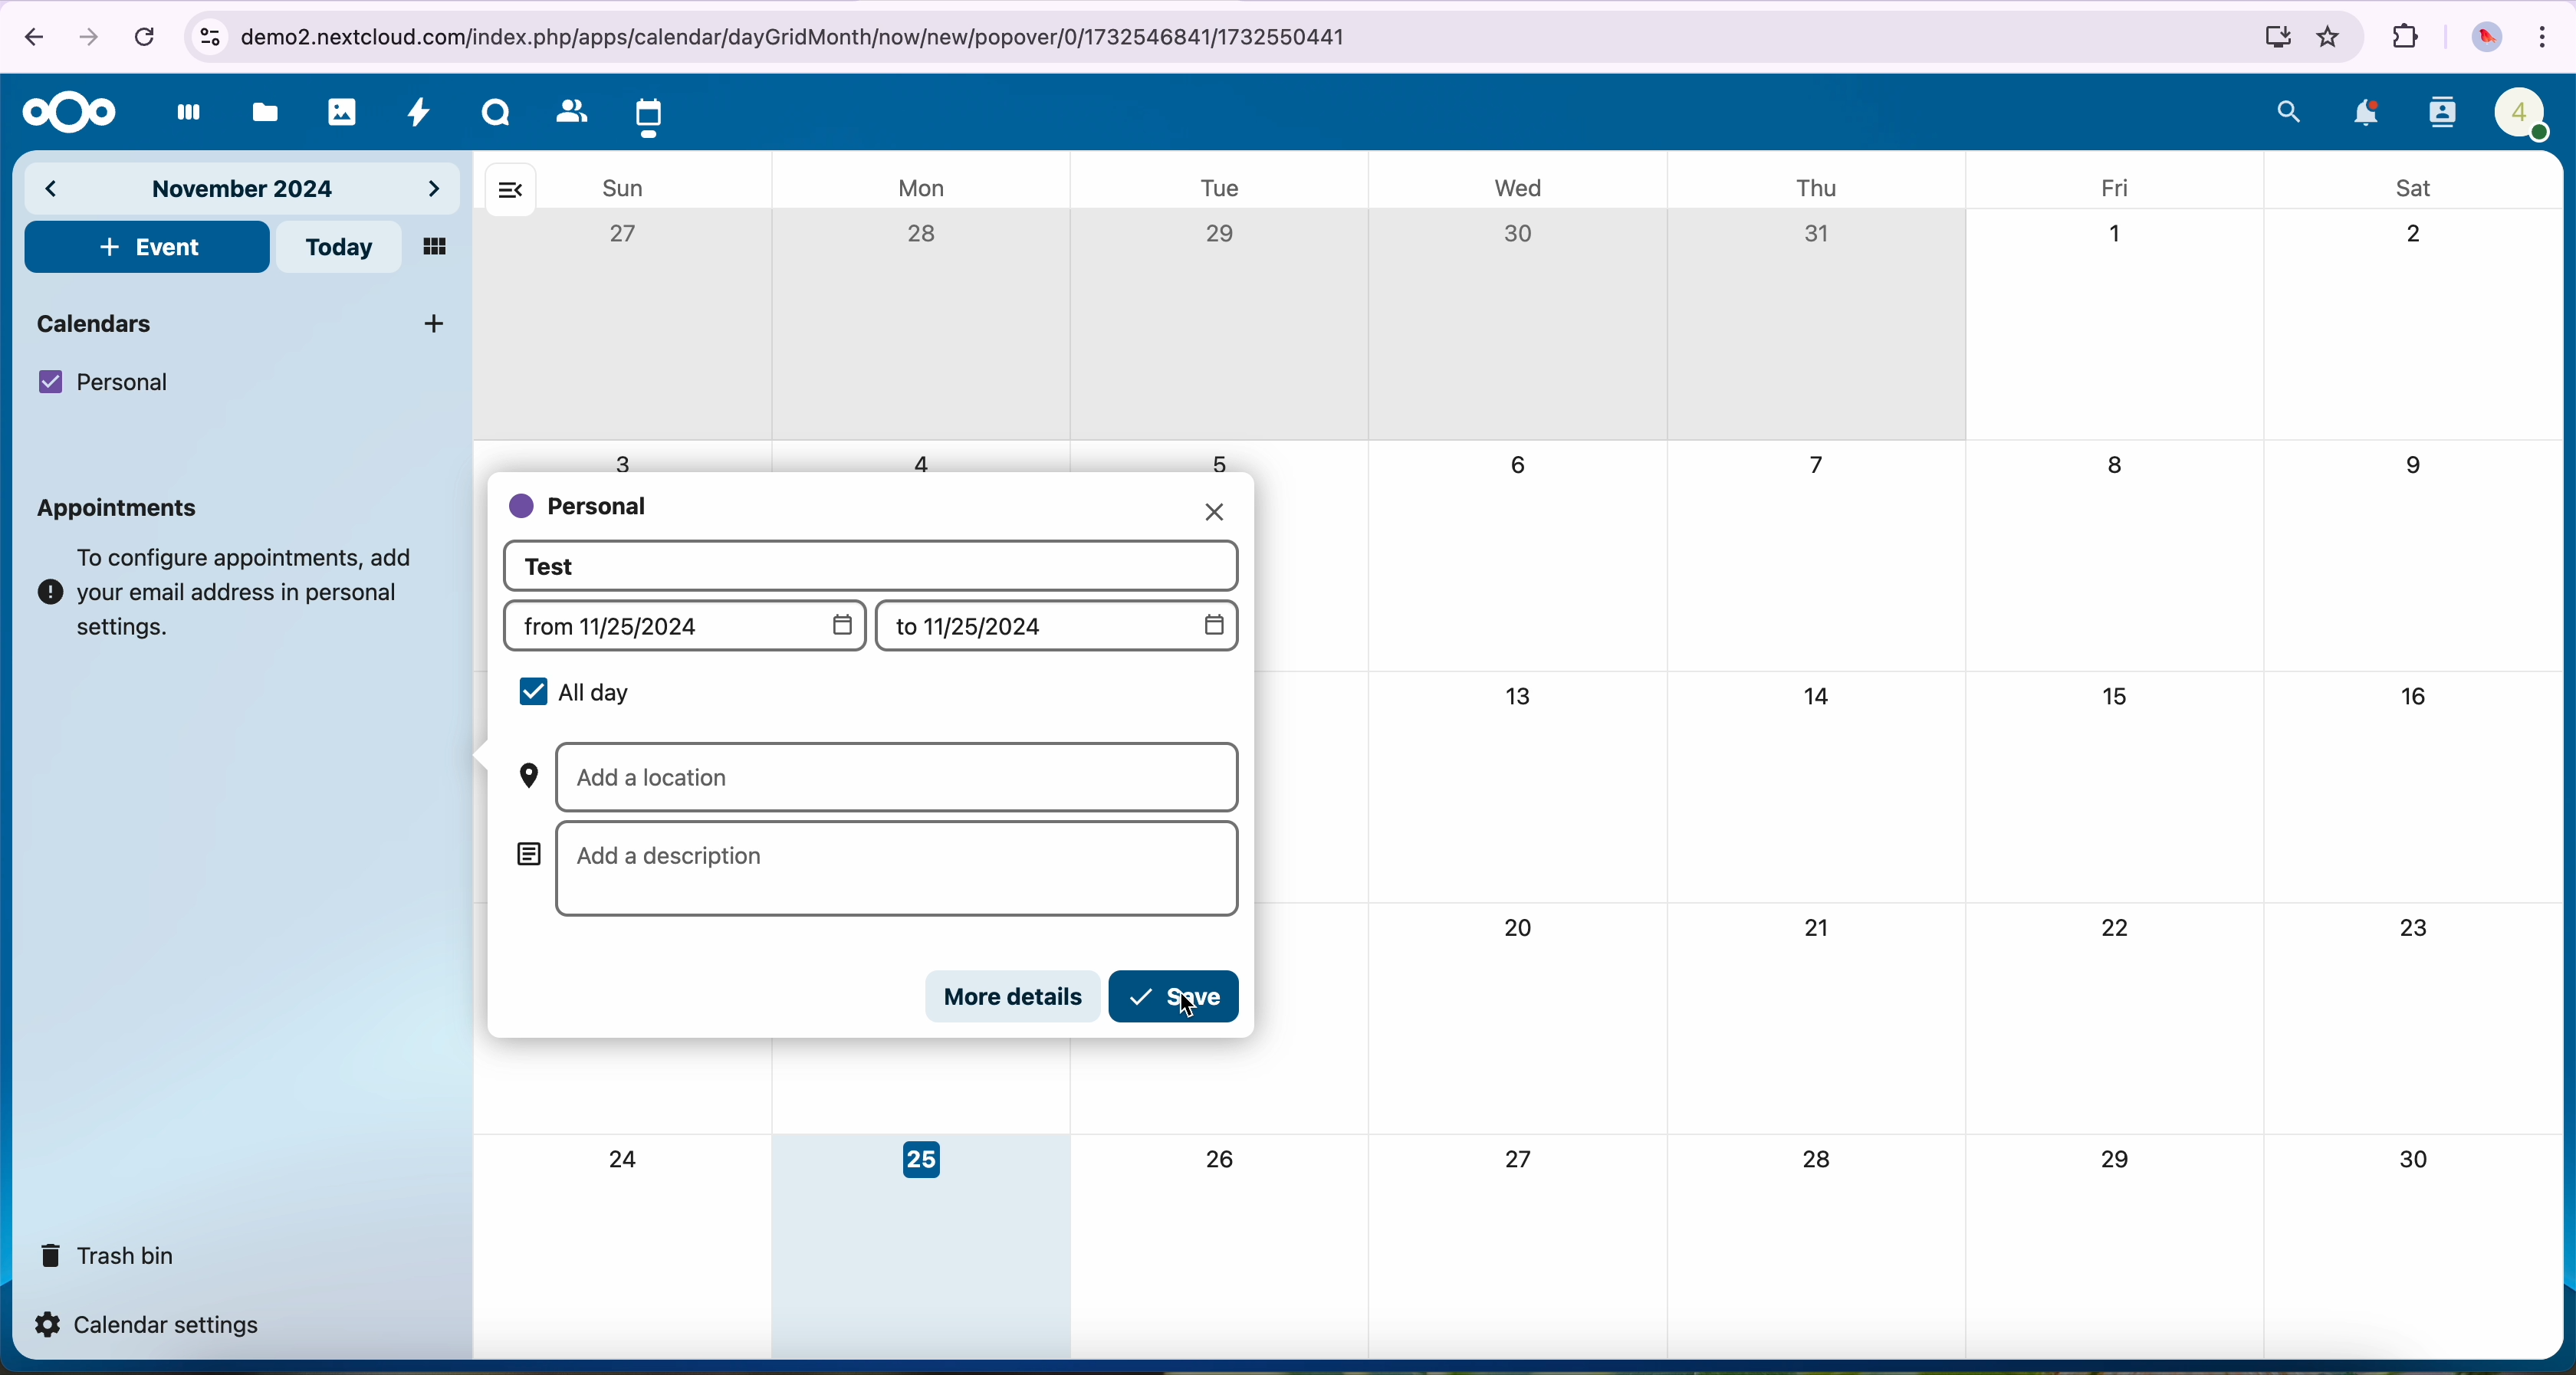  I want to click on 7, so click(1814, 467).